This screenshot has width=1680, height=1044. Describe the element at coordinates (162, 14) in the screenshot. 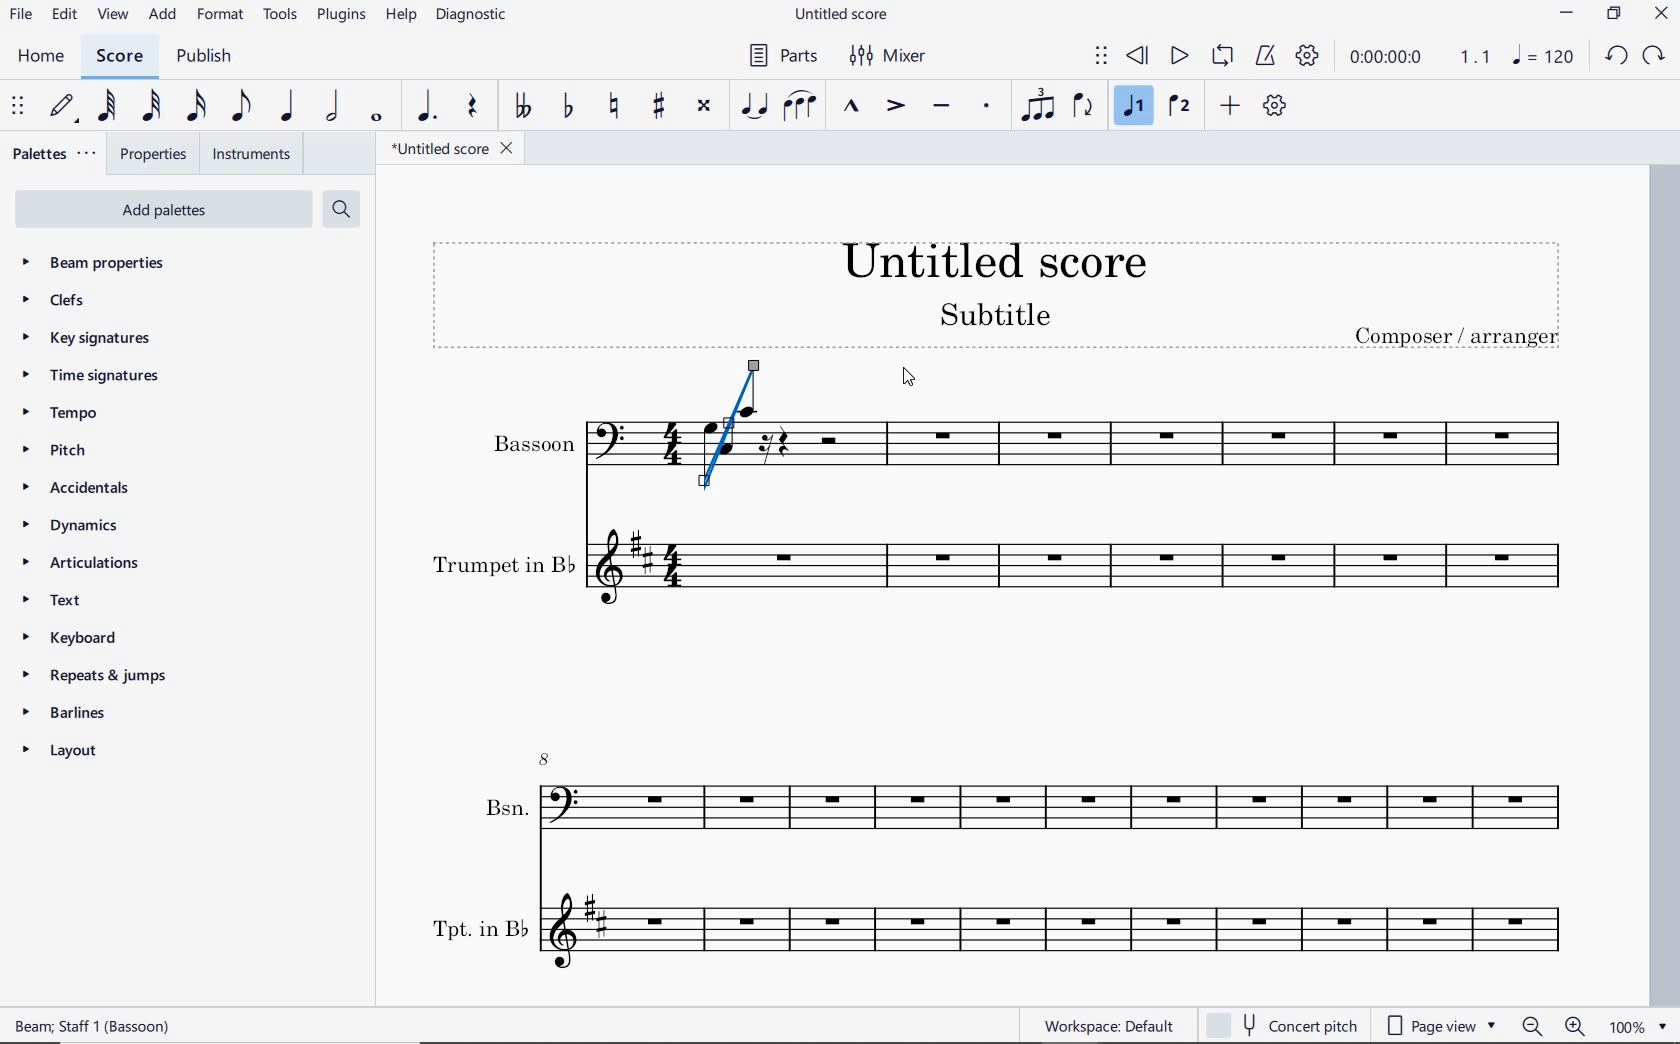

I see `add` at that location.